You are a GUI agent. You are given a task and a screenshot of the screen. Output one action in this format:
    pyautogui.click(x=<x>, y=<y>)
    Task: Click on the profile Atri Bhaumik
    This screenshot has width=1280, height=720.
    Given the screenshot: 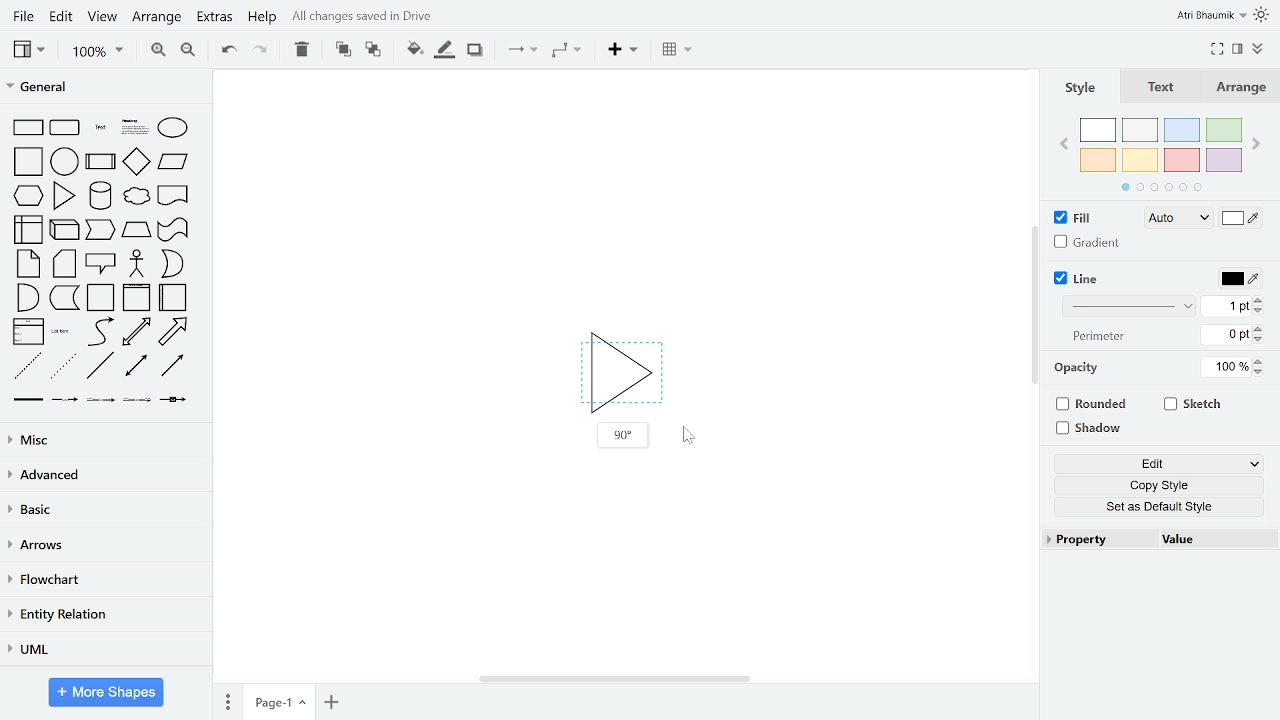 What is the action you would take?
    pyautogui.click(x=1210, y=16)
    